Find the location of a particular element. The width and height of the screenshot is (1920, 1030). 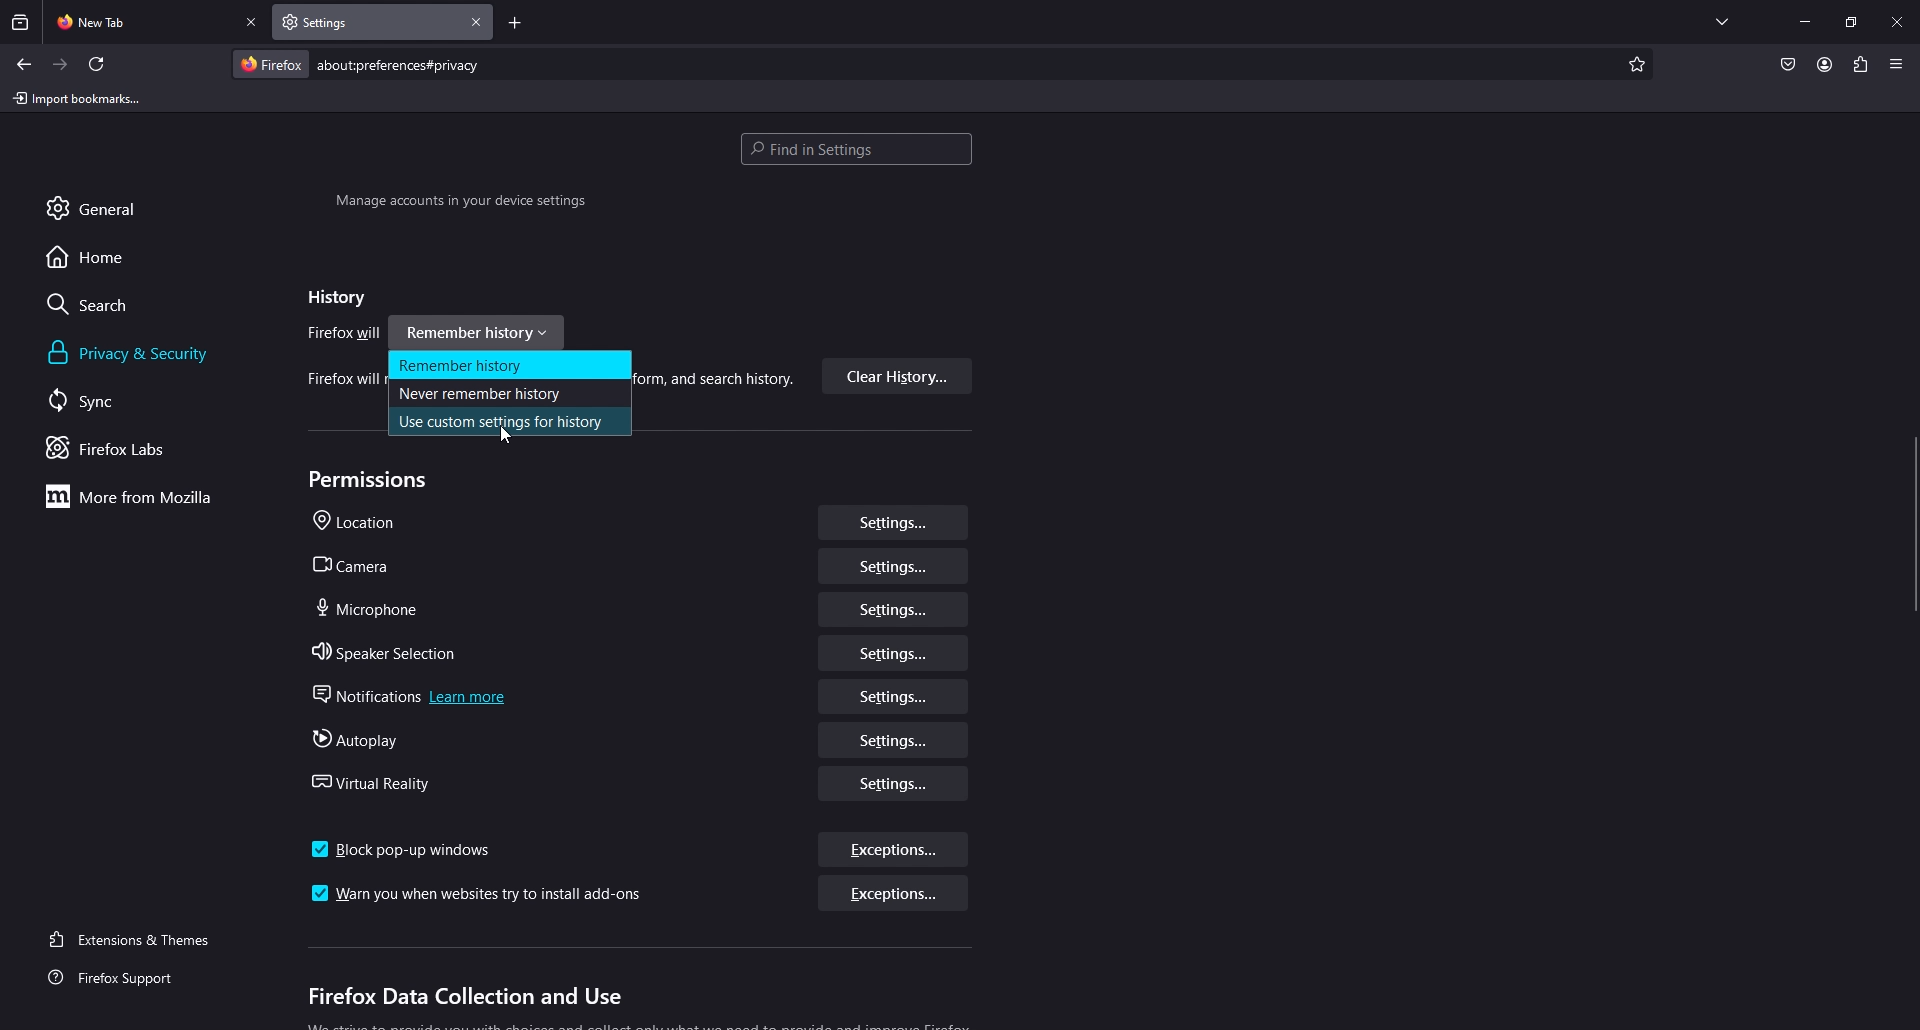

Manage accounts in your device settings is located at coordinates (460, 204).